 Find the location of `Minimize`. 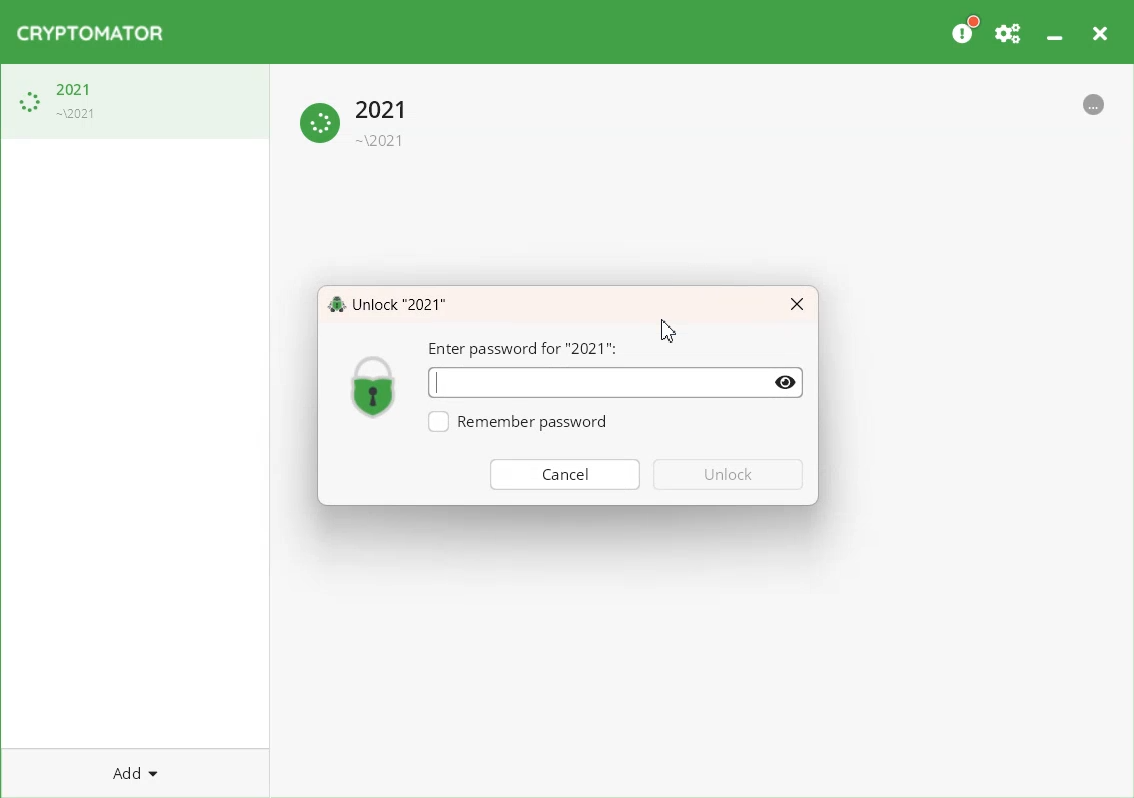

Minimize is located at coordinates (1054, 29).